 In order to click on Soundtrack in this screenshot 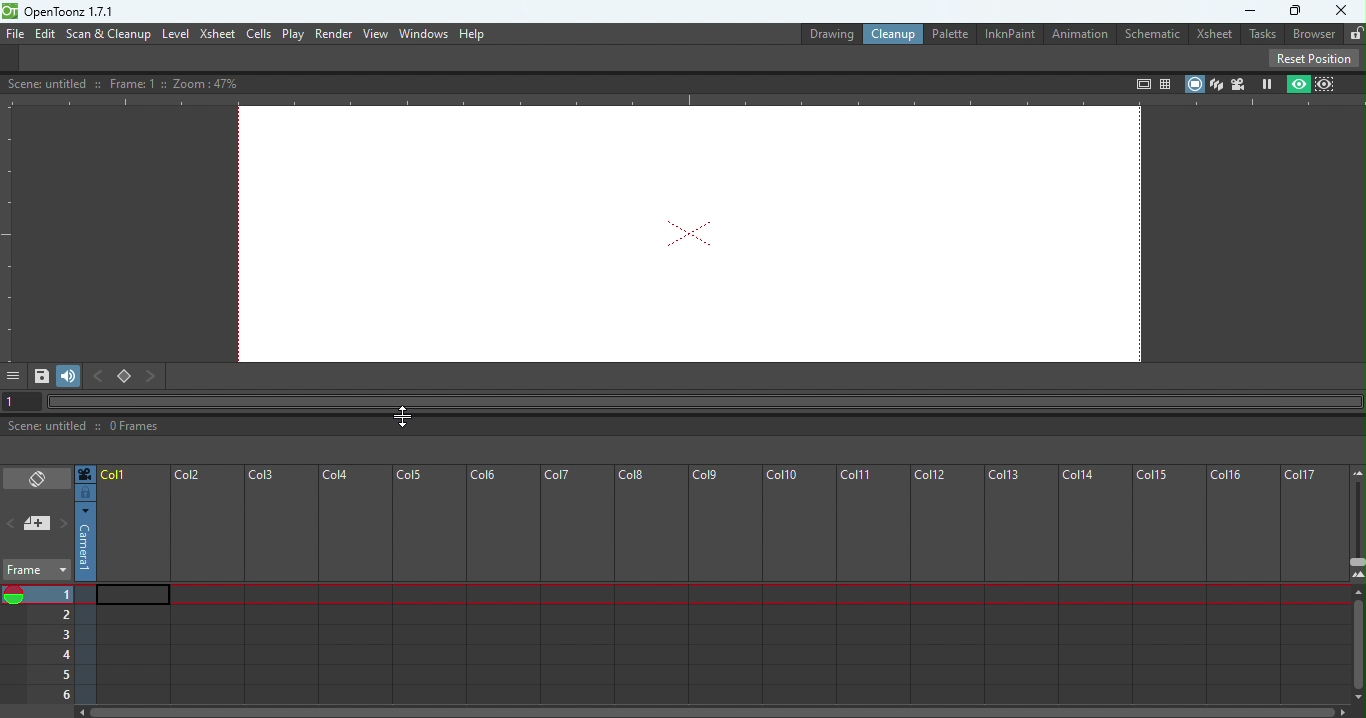, I will do `click(67, 374)`.